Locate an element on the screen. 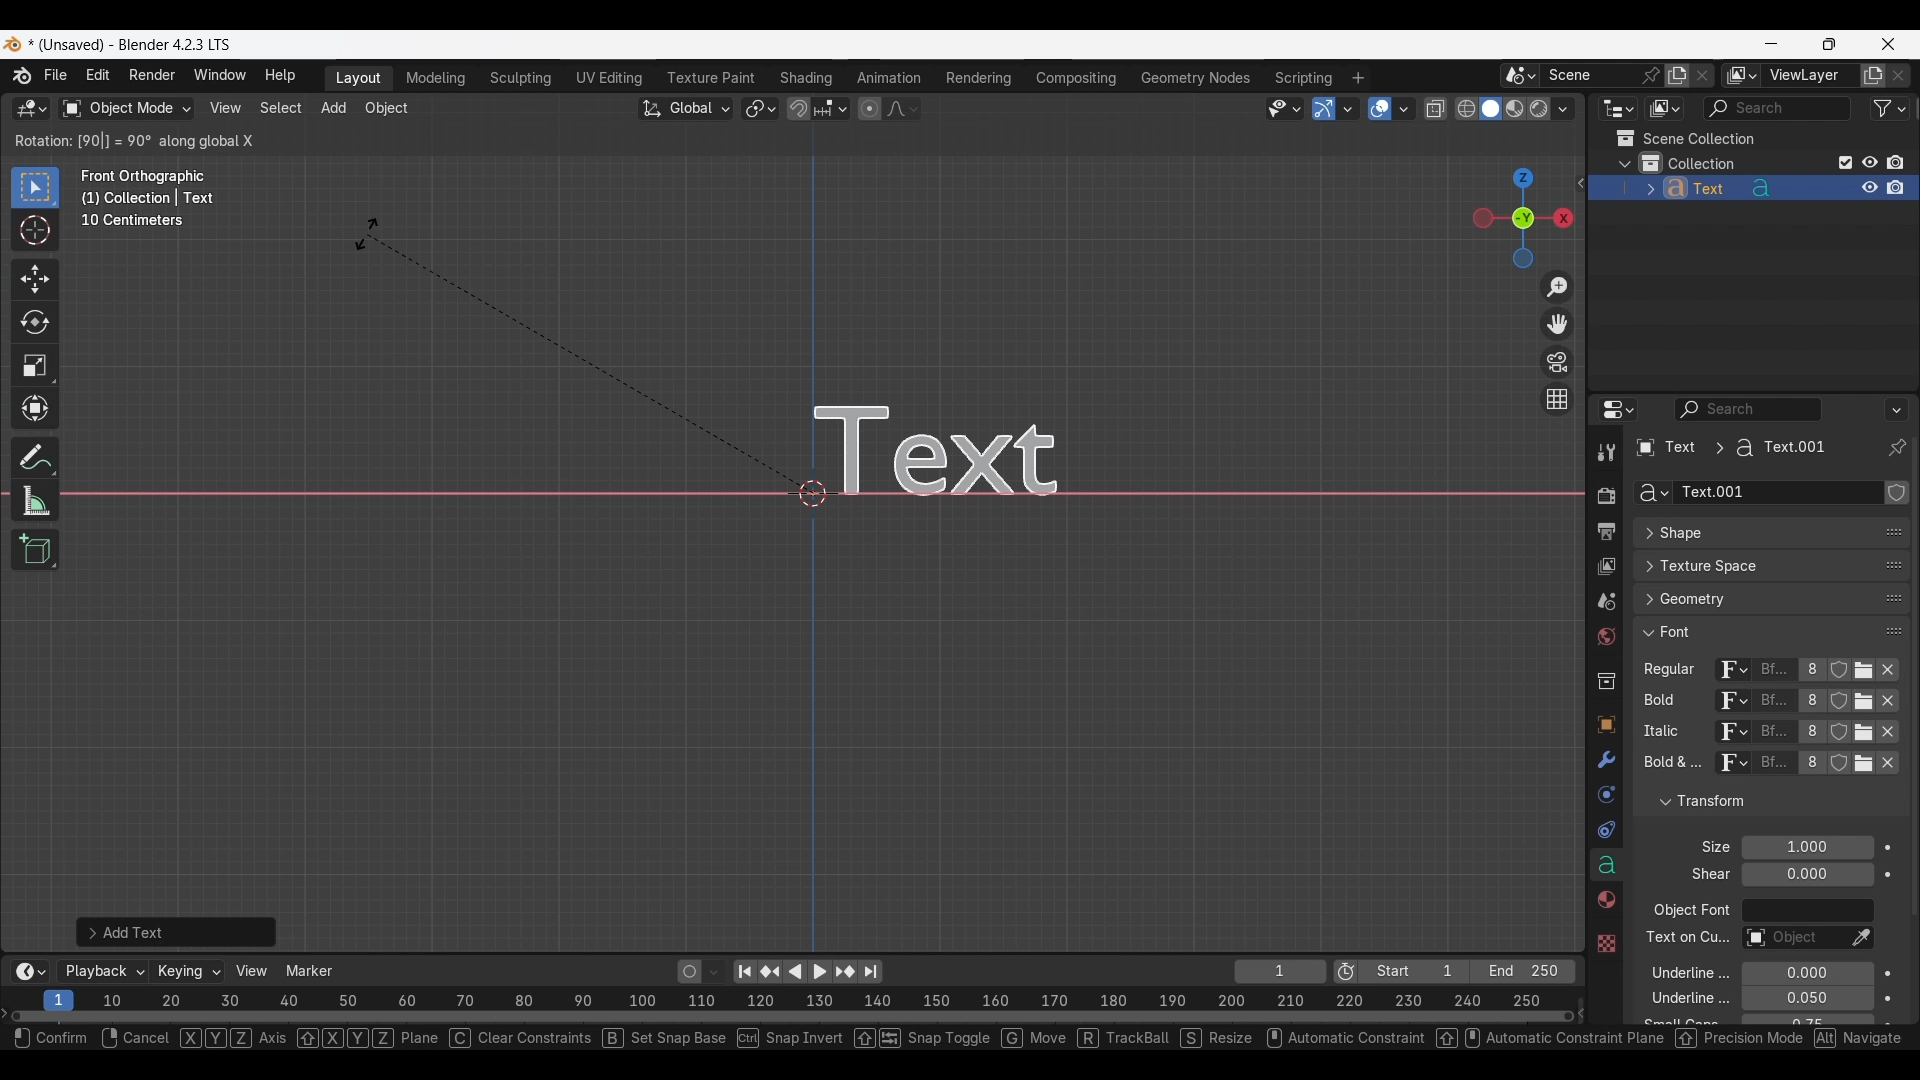 The image size is (1920, 1080). Animation workspace is located at coordinates (889, 79).